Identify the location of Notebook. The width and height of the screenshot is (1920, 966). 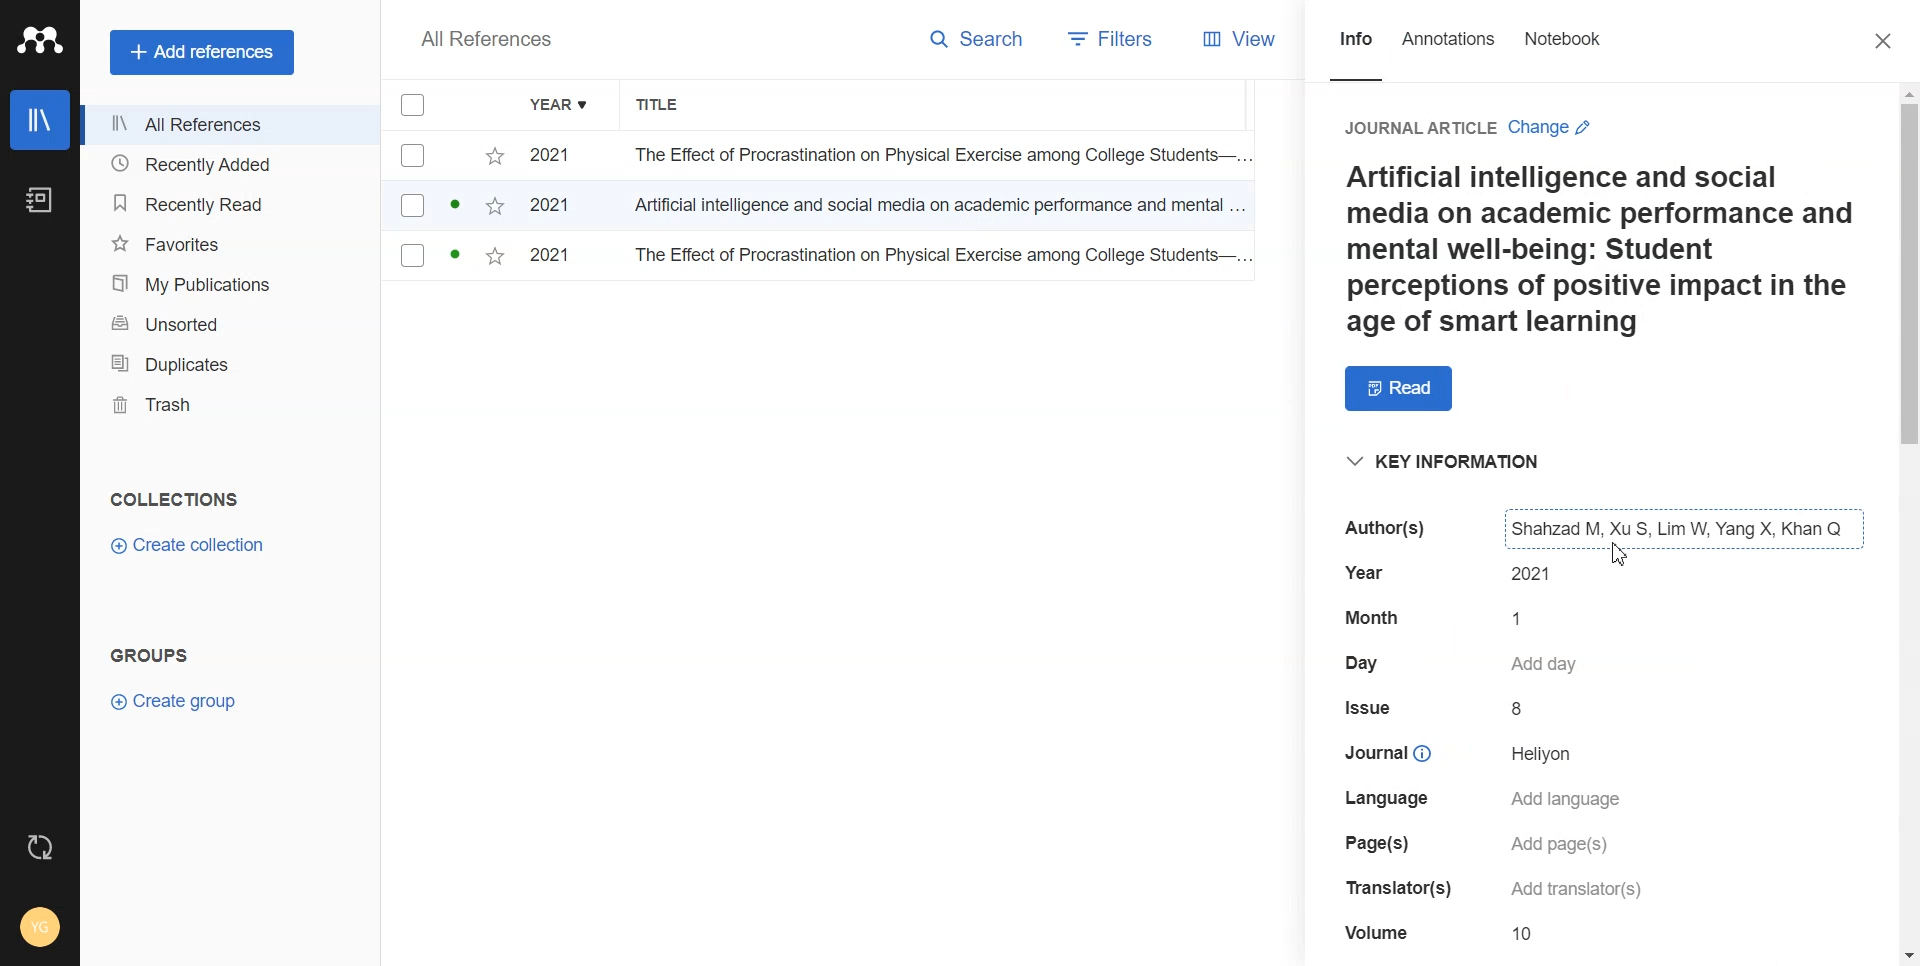
(1565, 51).